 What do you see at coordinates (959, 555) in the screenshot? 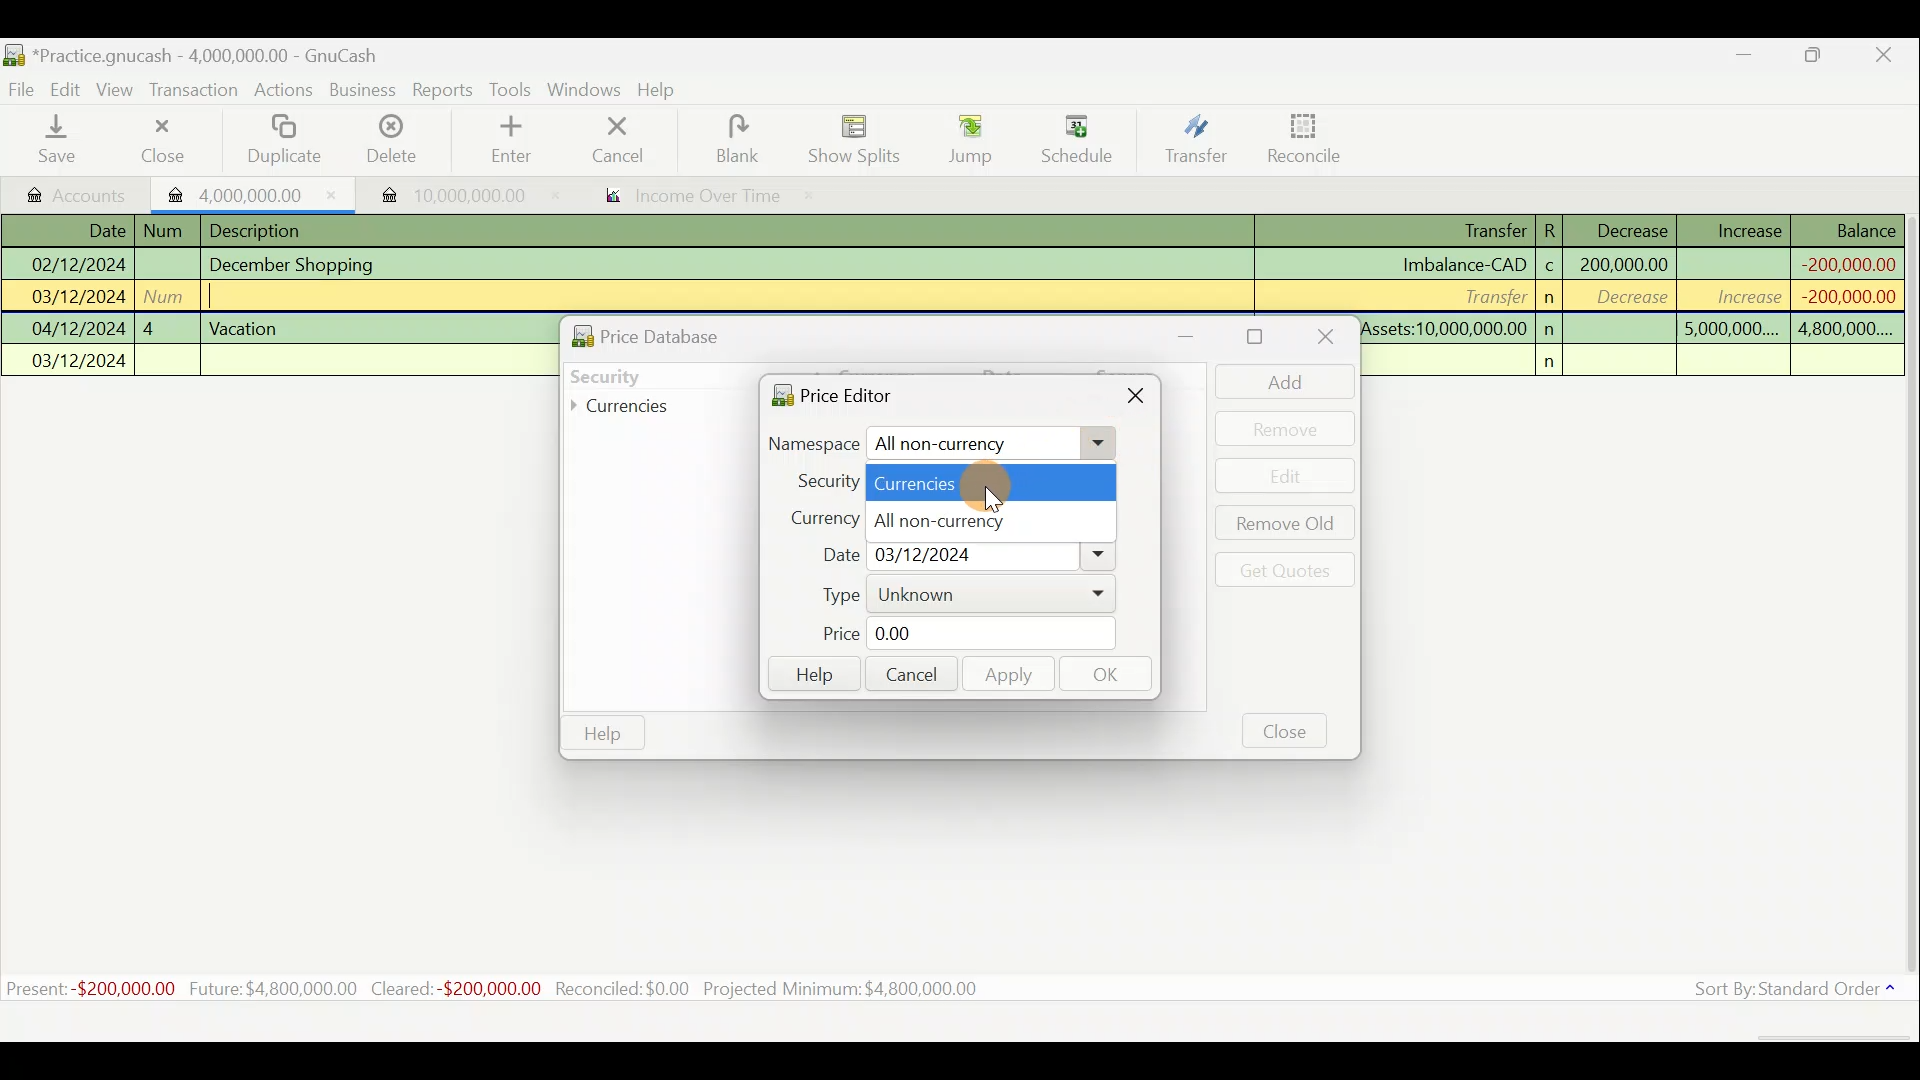
I see `Date` at bounding box center [959, 555].